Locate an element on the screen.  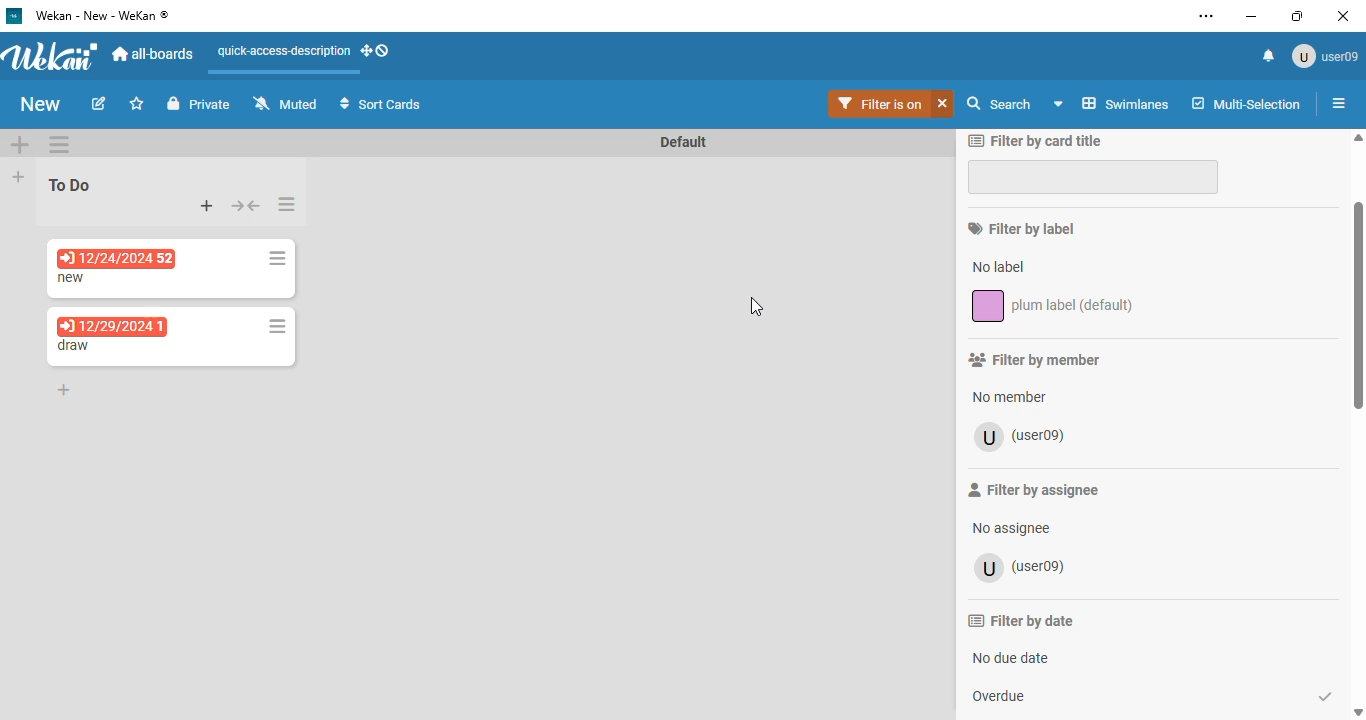
logo is located at coordinates (15, 16).